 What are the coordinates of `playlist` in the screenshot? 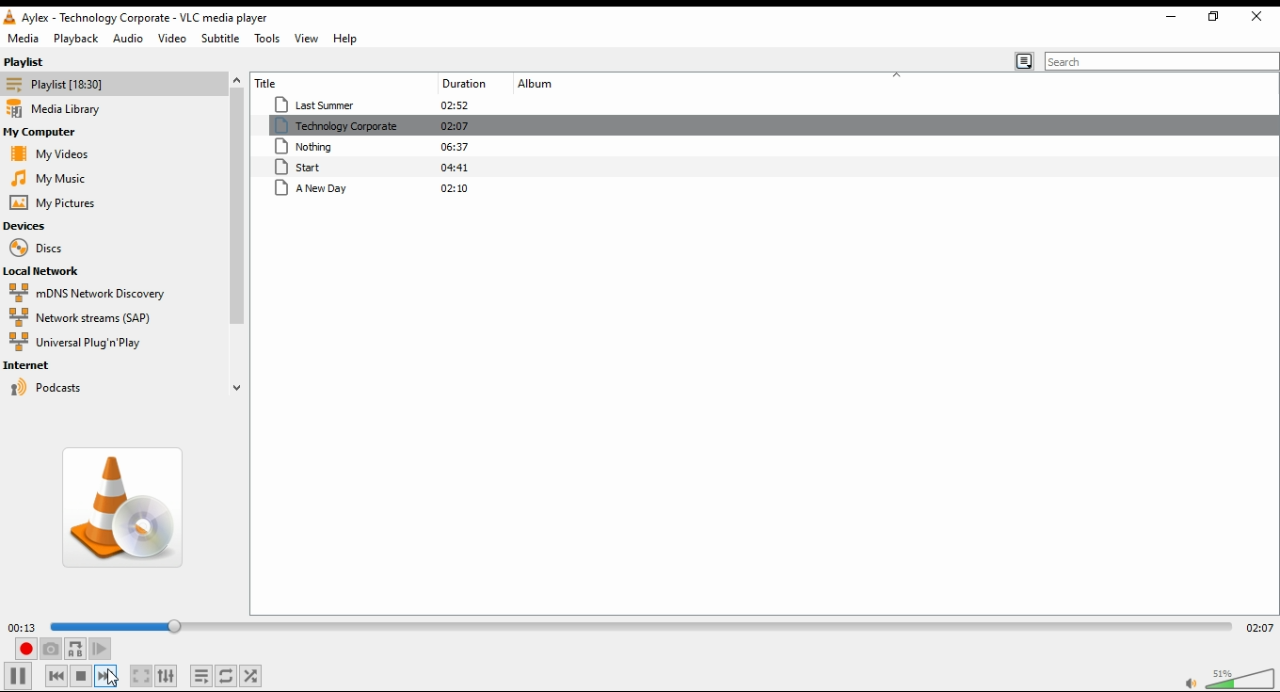 It's located at (54, 86).